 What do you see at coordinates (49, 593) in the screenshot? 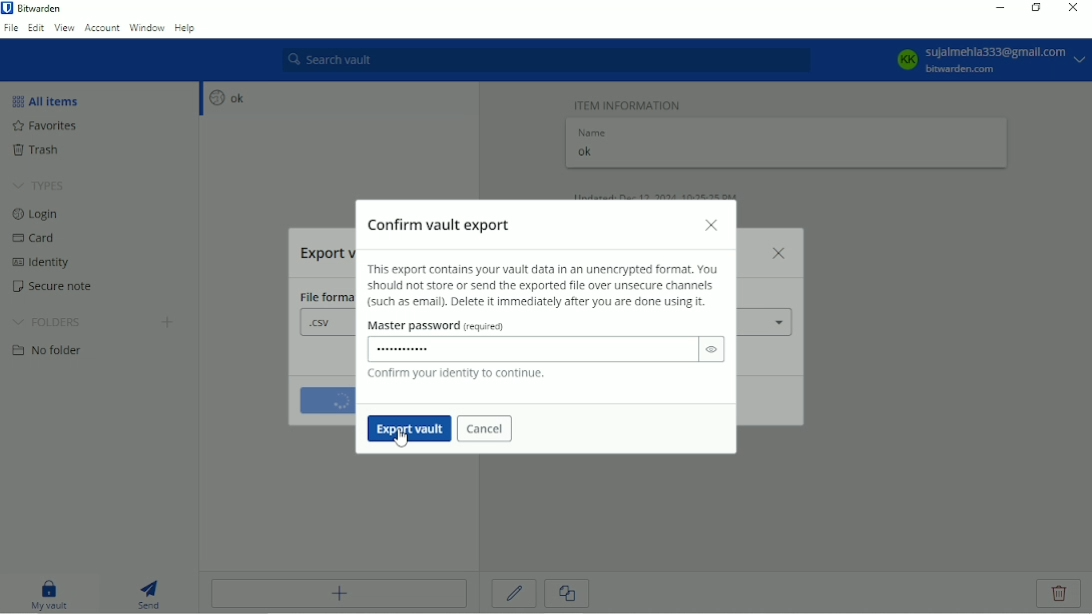
I see `My vault` at bounding box center [49, 593].